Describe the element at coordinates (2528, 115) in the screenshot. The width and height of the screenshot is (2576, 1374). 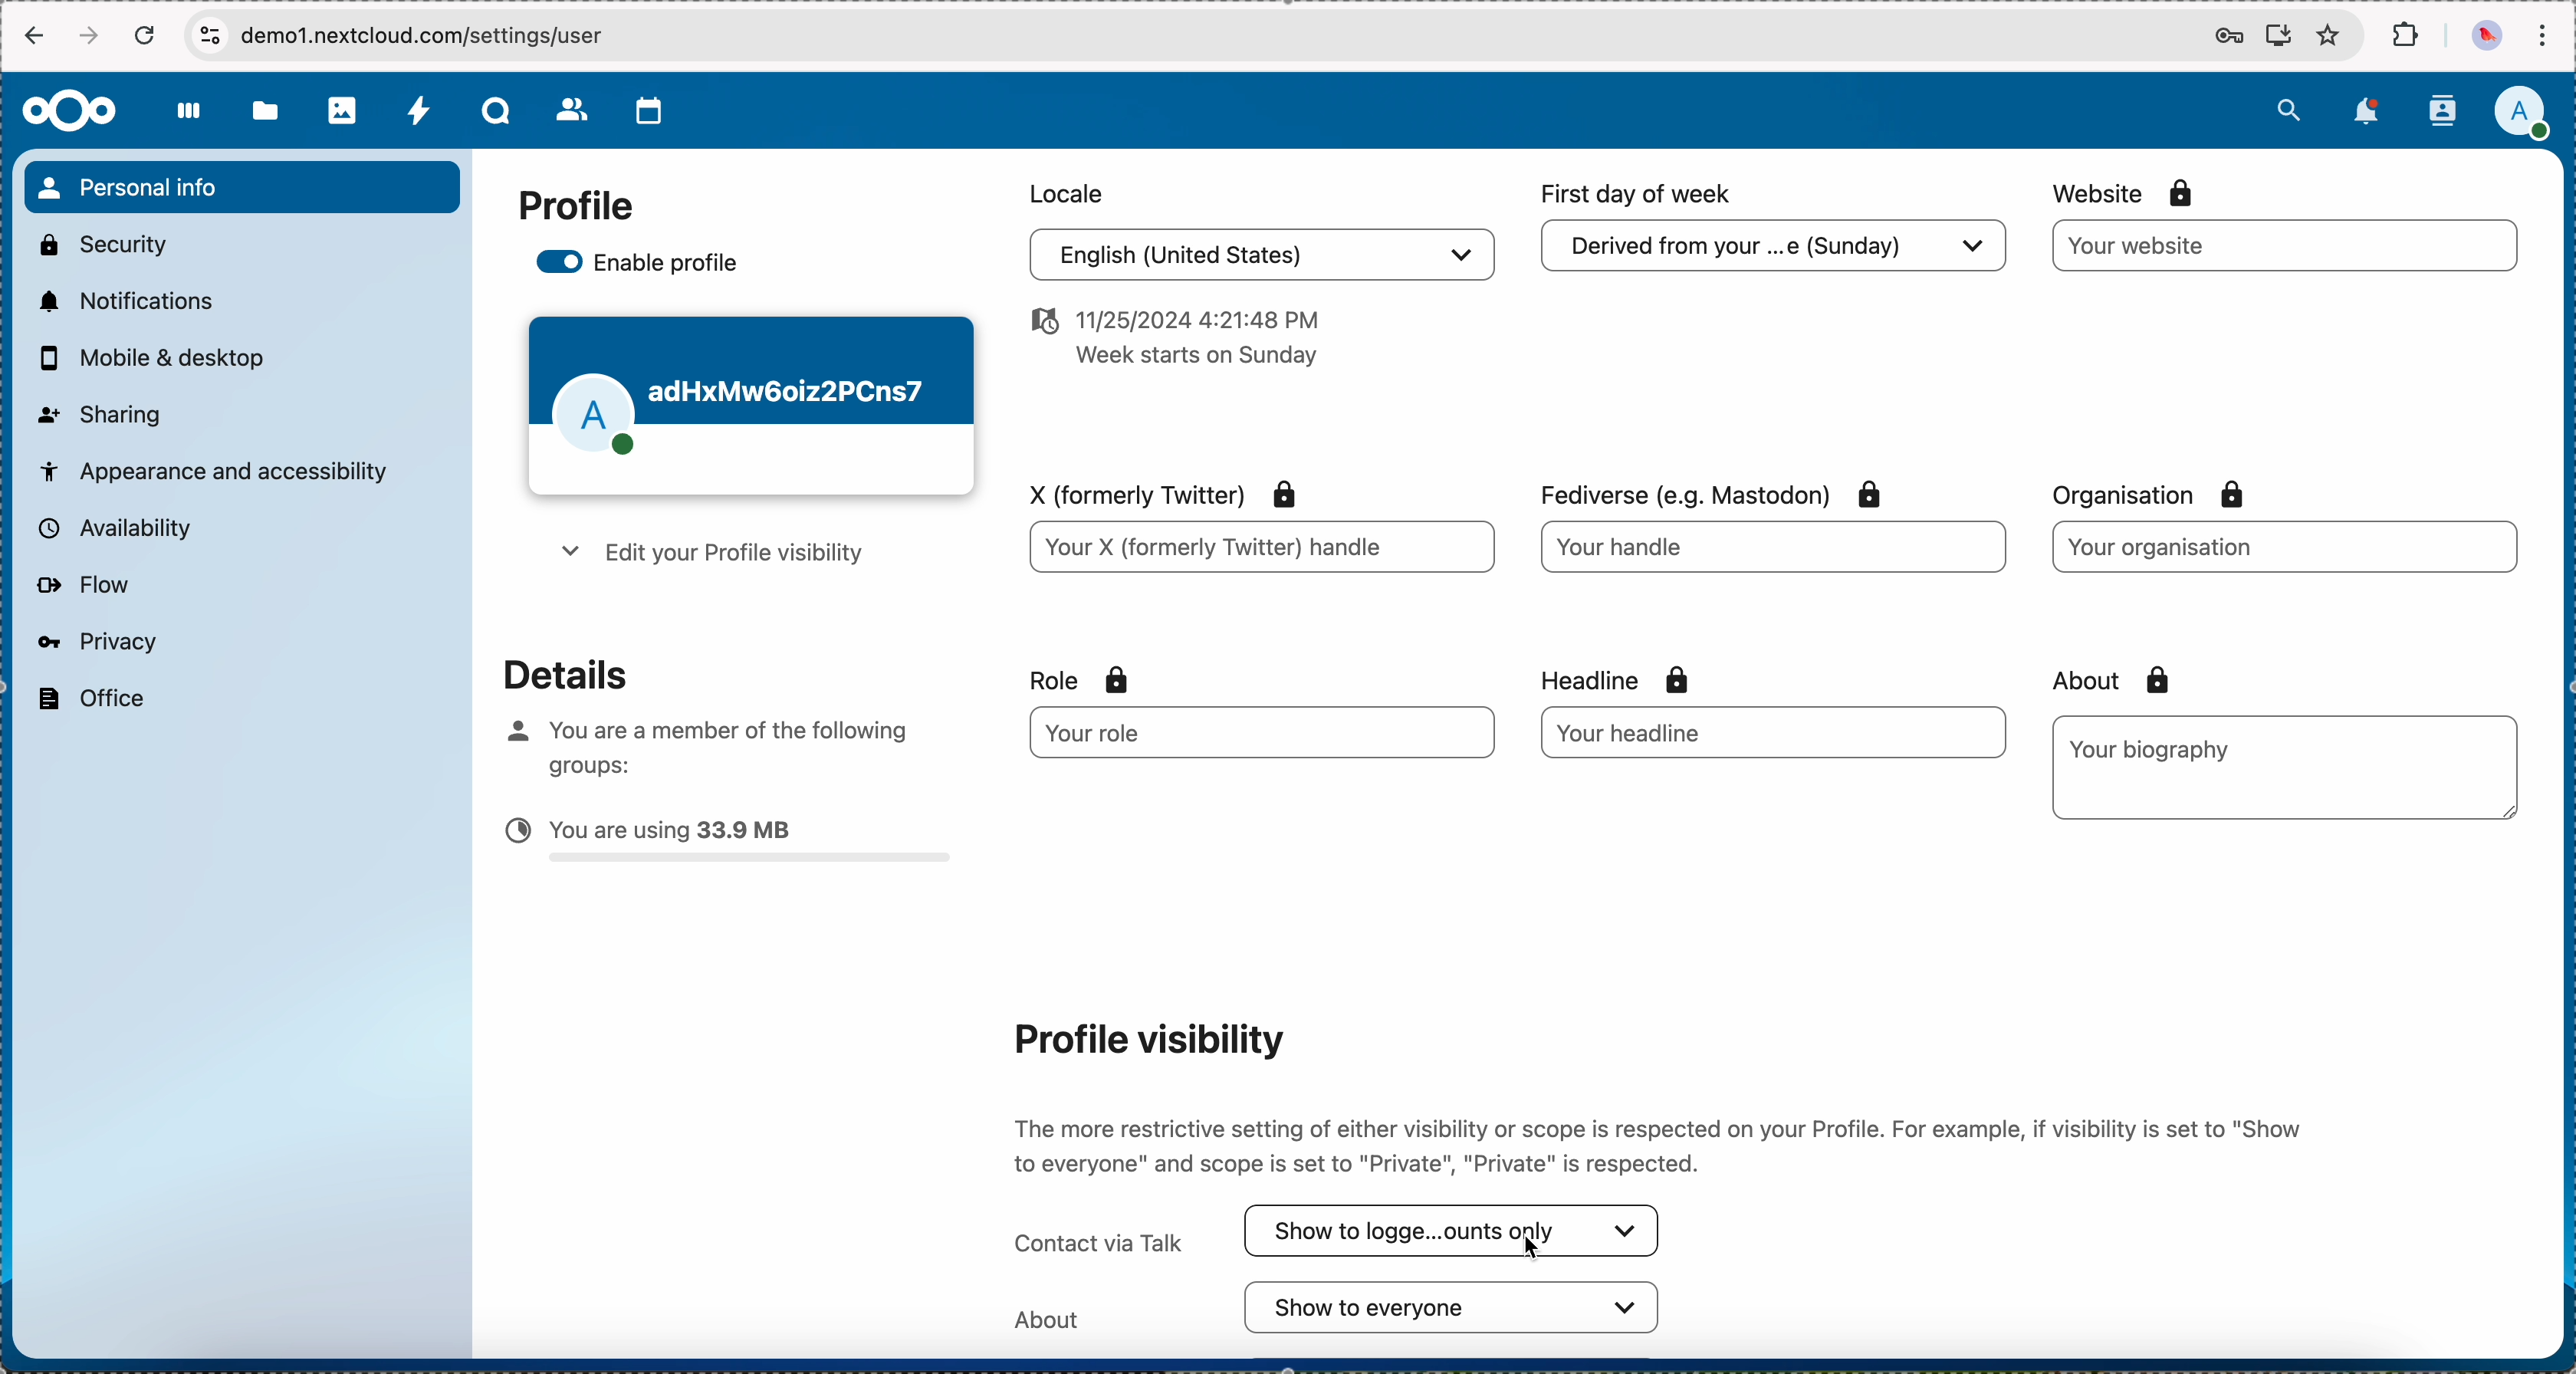
I see `click on user profile` at that location.